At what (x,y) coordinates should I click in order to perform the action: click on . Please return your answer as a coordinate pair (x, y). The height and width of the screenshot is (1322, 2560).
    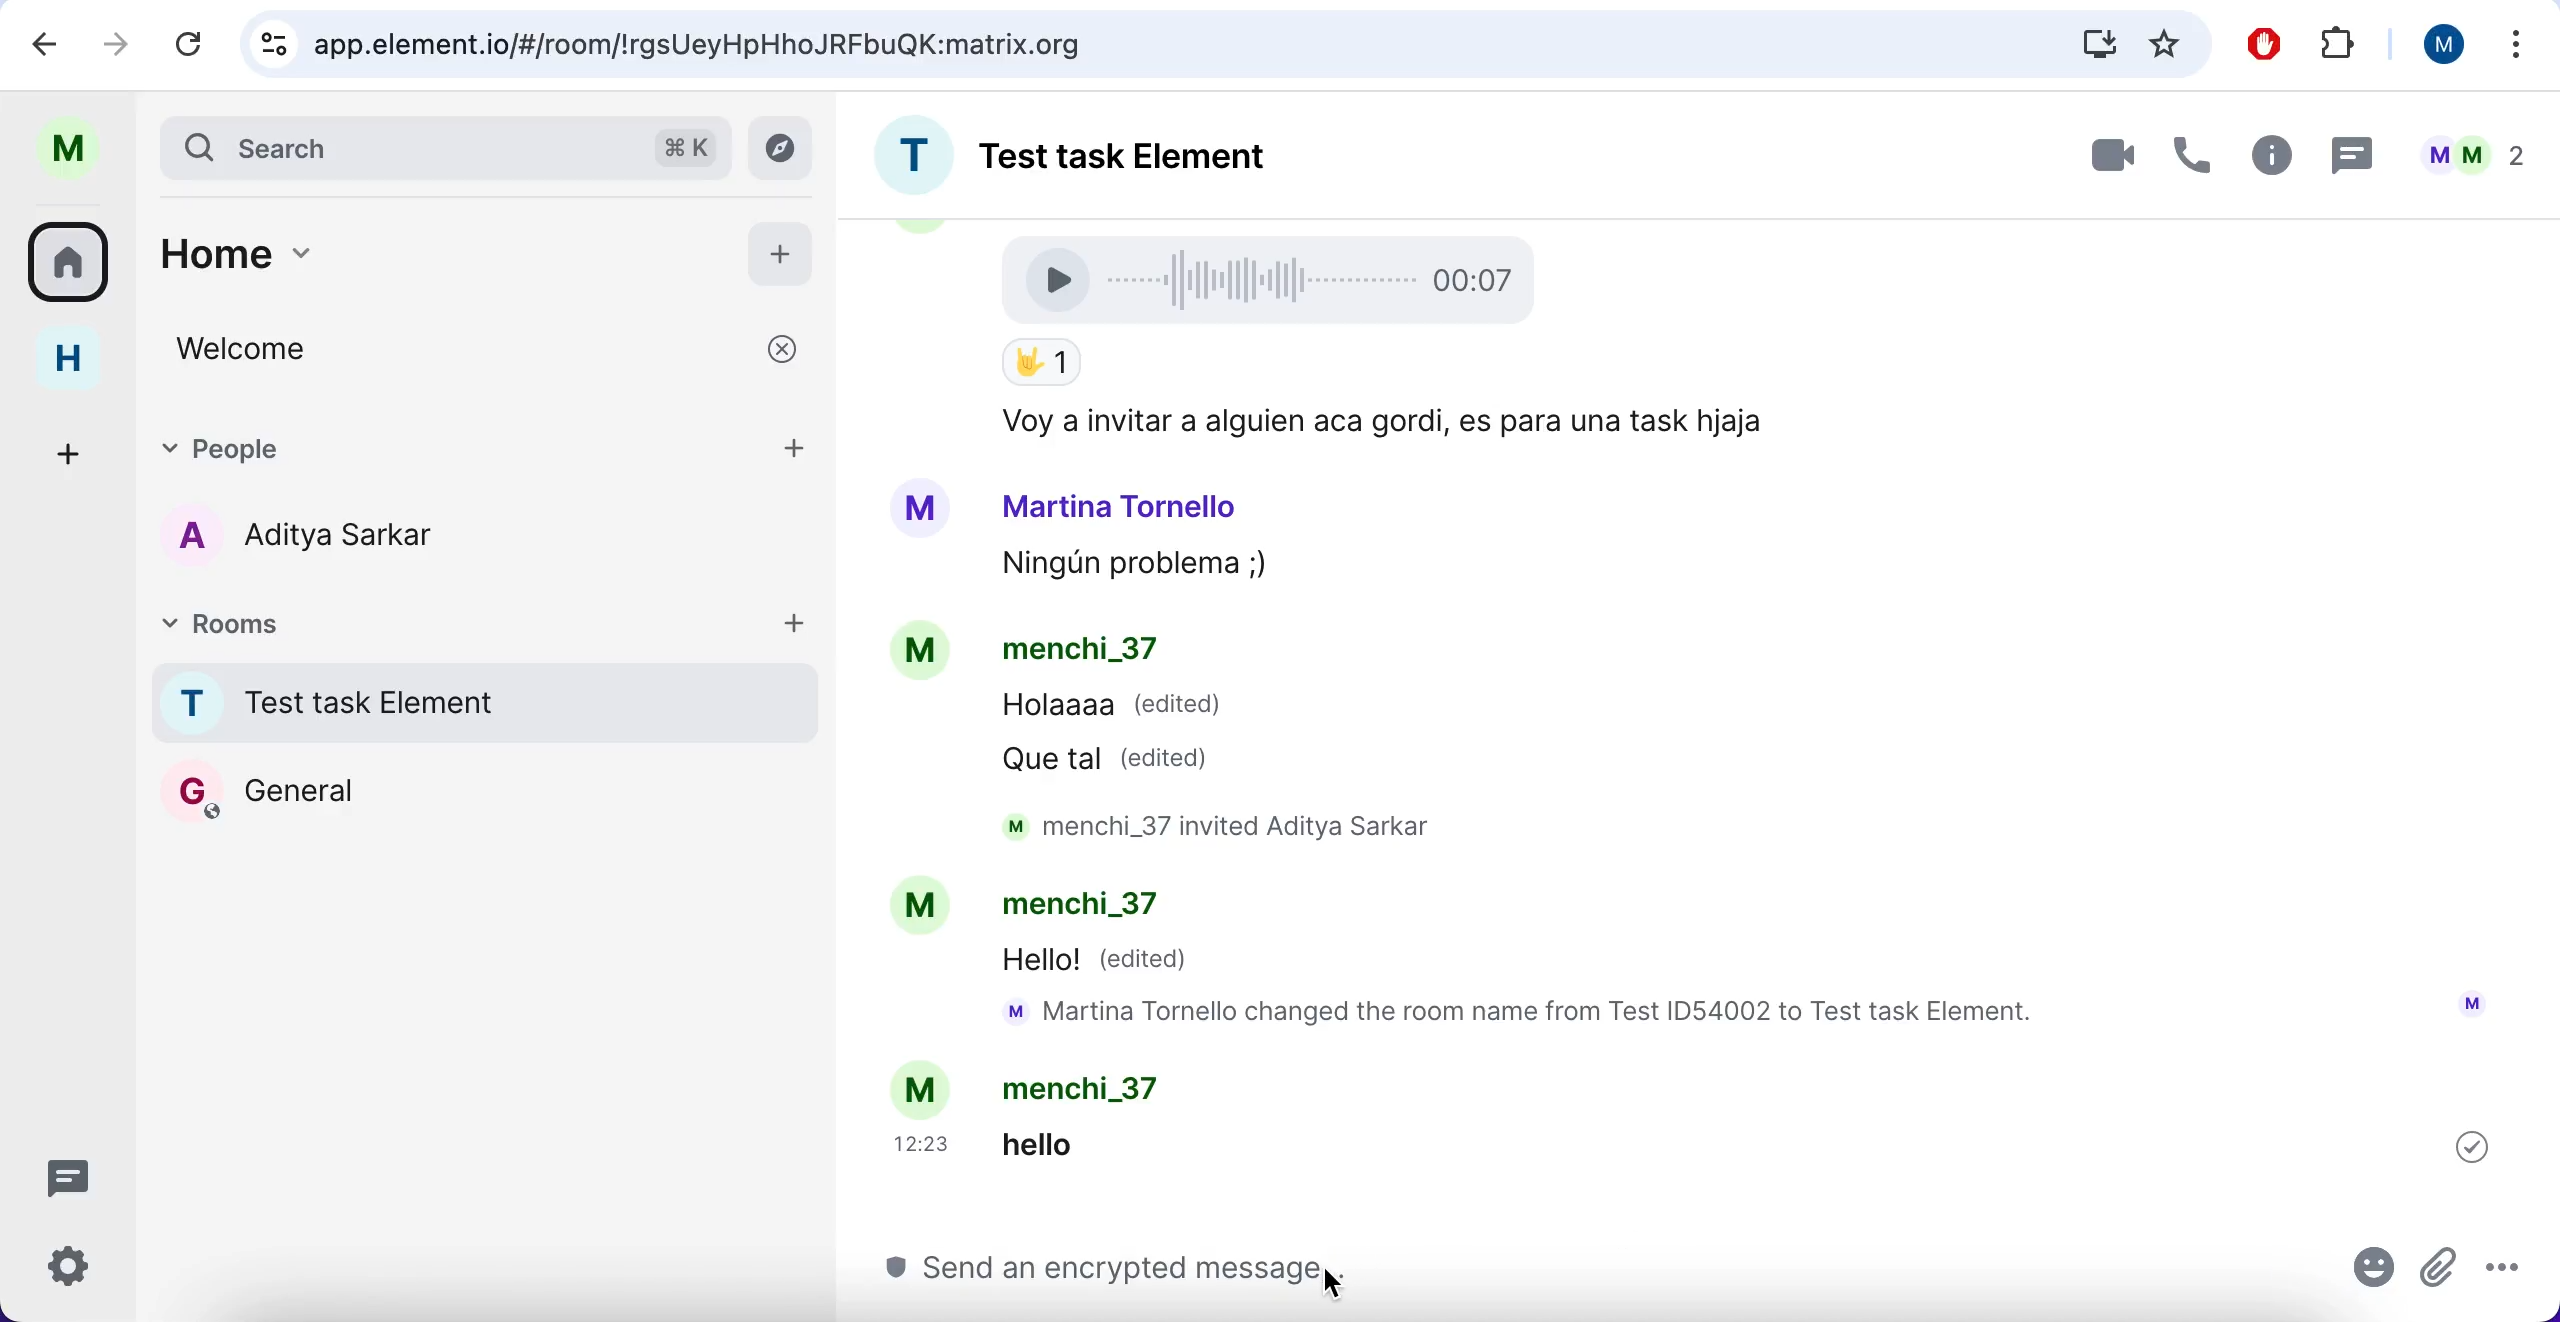
    Looking at the image, I should click on (2472, 1146).